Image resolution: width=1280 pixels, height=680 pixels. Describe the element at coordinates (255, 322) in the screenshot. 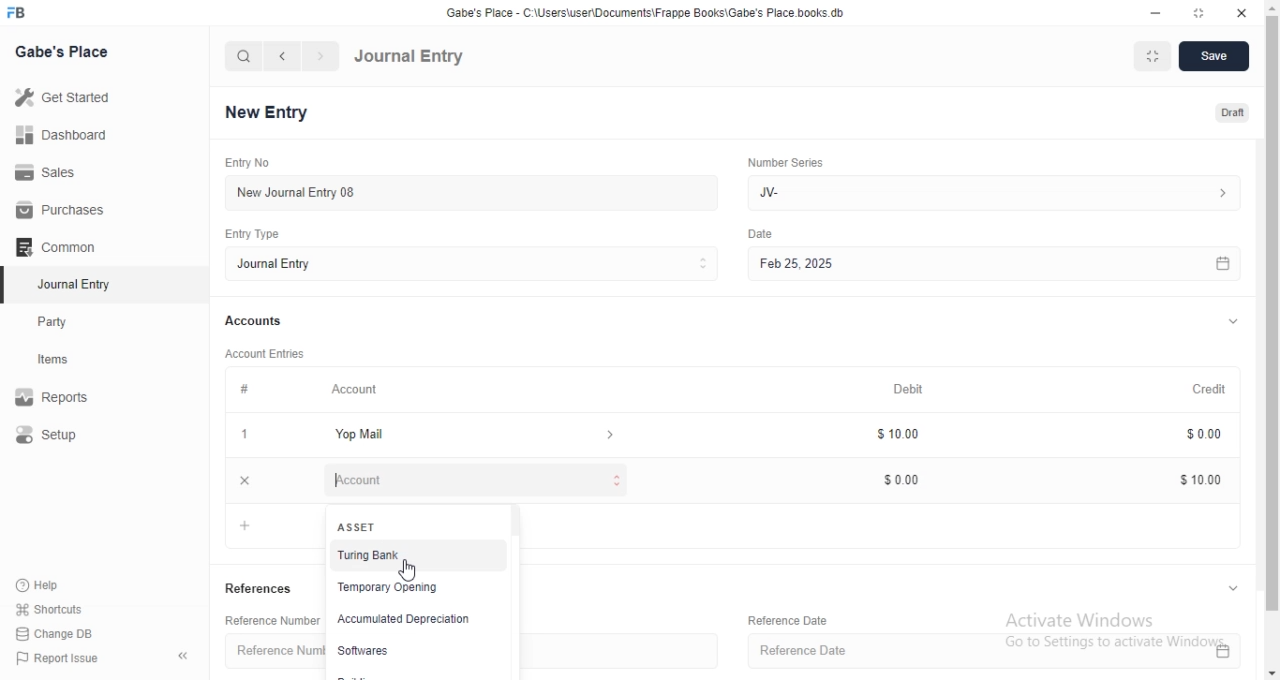

I see `Accounts` at that location.